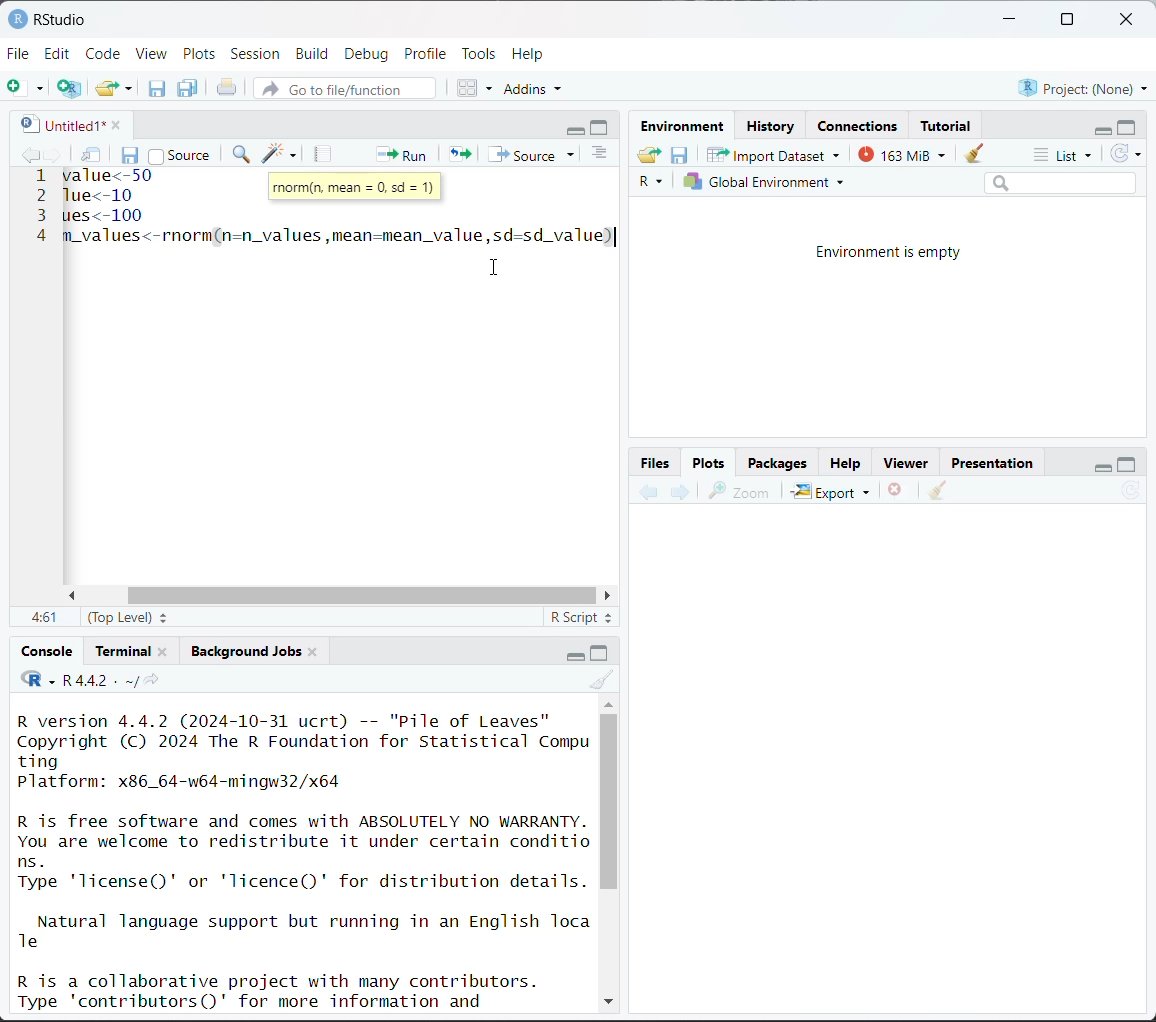  I want to click on run, so click(399, 153).